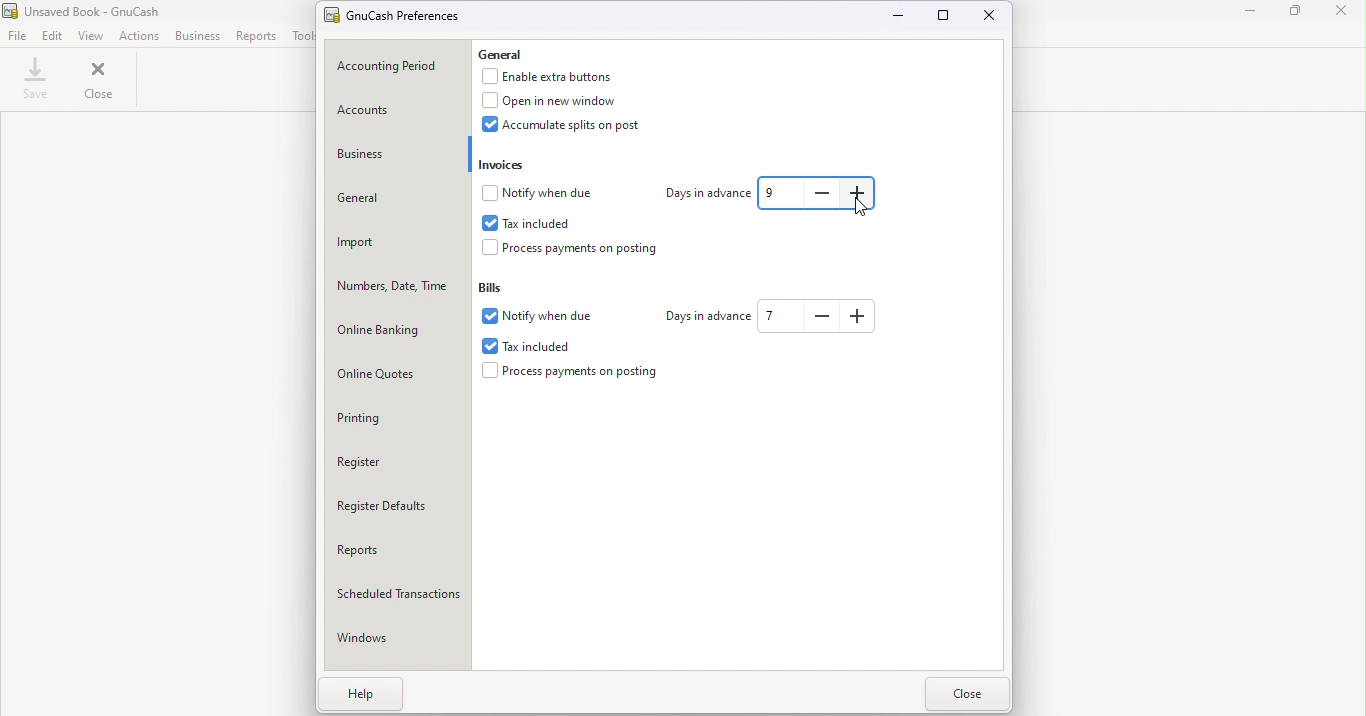  I want to click on Numbers, Date, Time, so click(398, 288).